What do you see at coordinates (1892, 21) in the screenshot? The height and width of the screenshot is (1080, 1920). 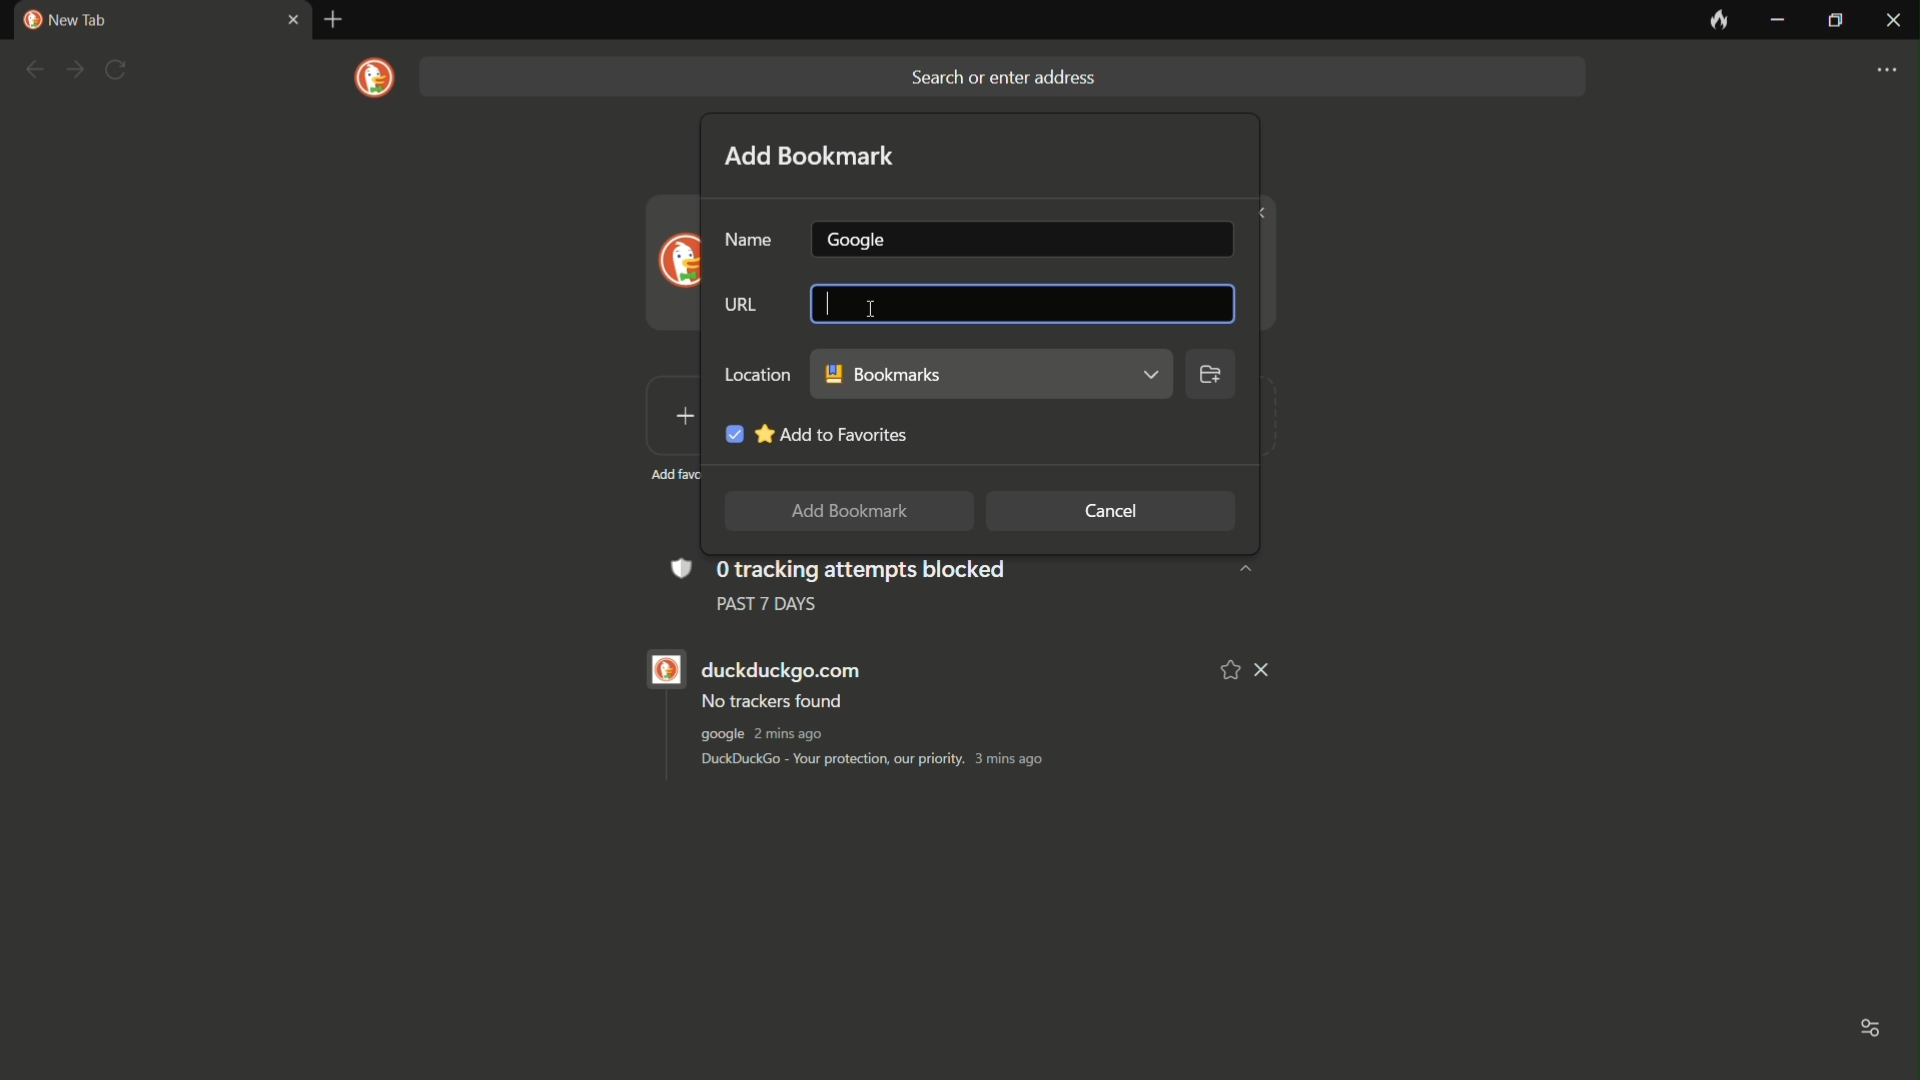 I see `close app` at bounding box center [1892, 21].